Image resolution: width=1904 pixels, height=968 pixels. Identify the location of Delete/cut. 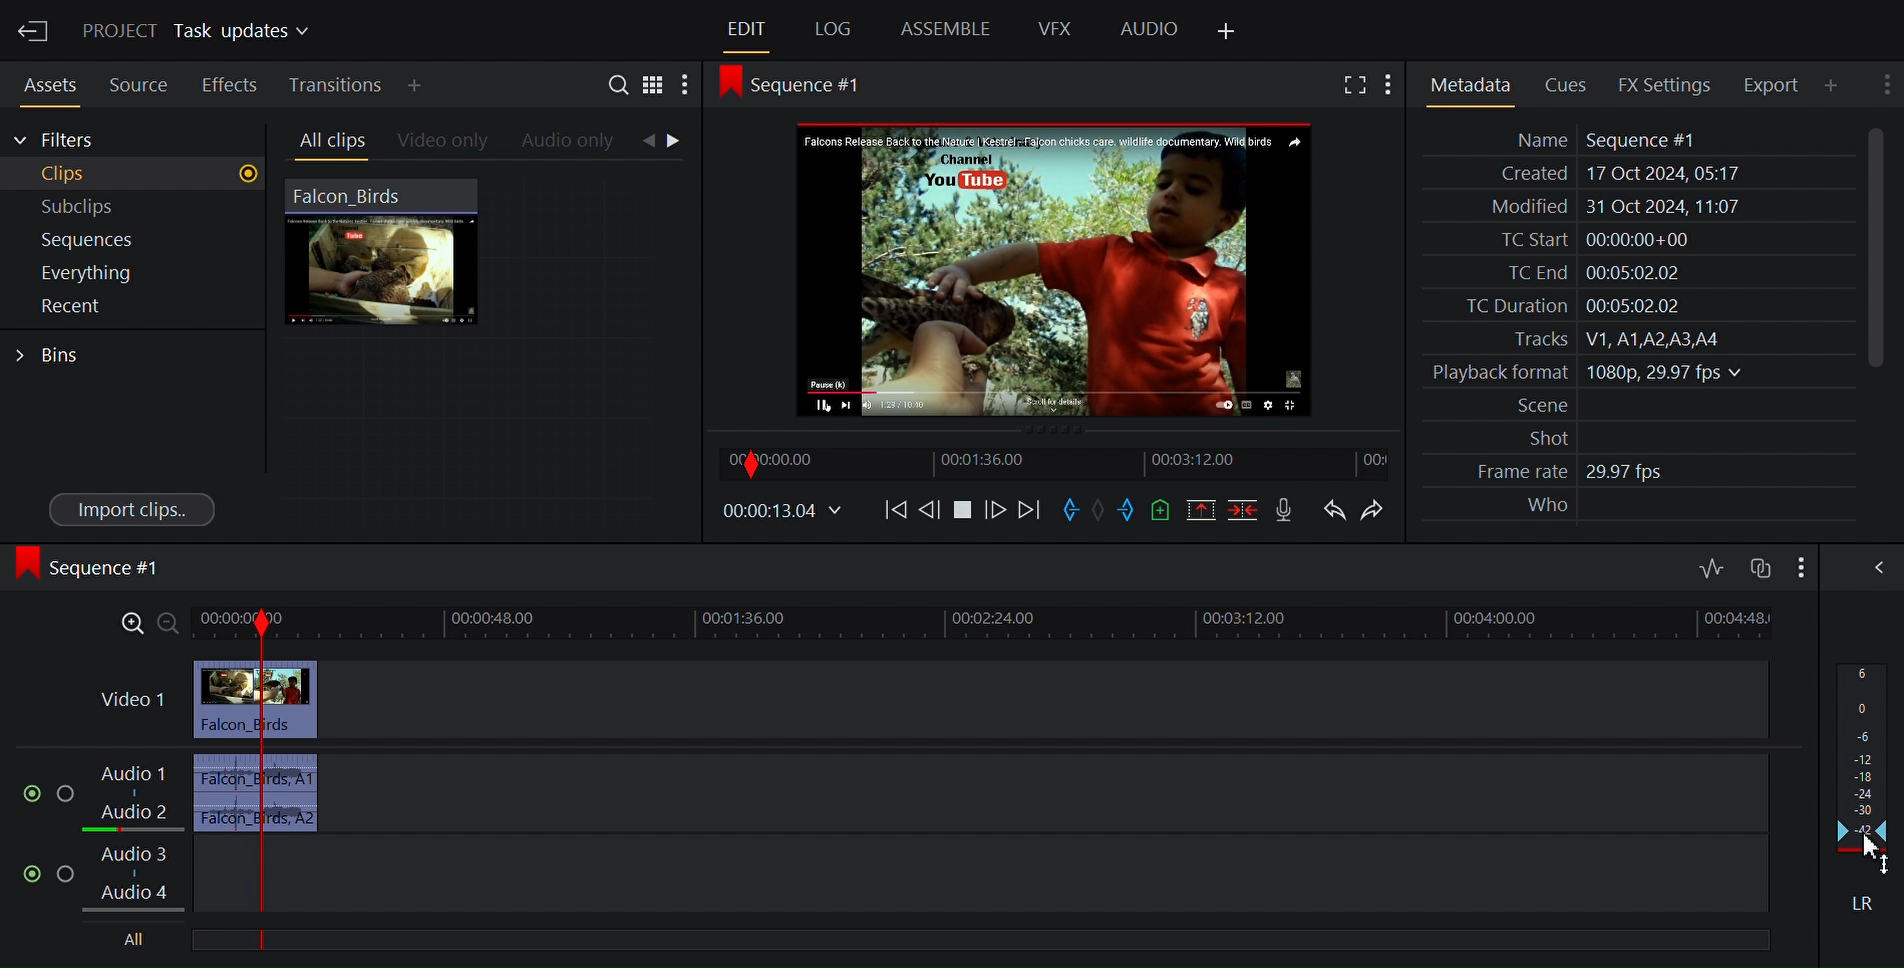
(1243, 510).